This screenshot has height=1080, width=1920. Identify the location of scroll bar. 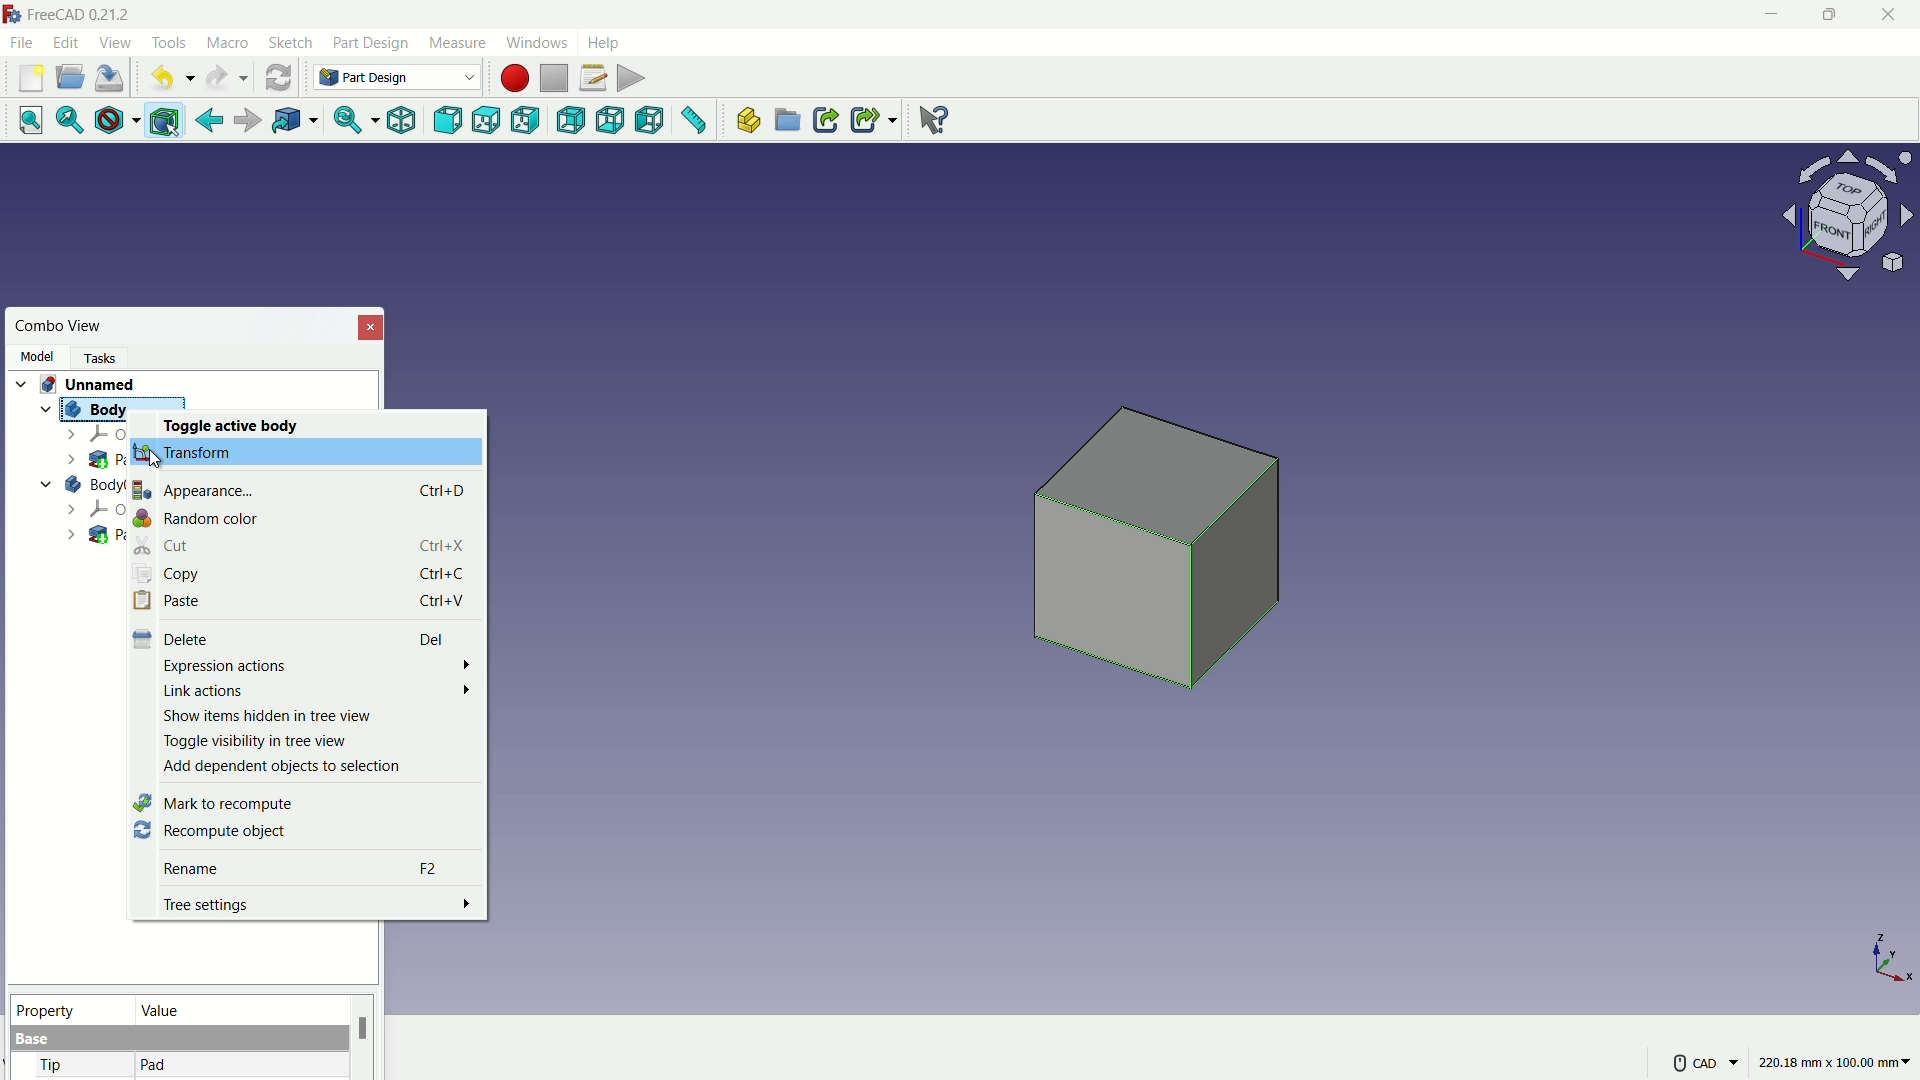
(363, 1037).